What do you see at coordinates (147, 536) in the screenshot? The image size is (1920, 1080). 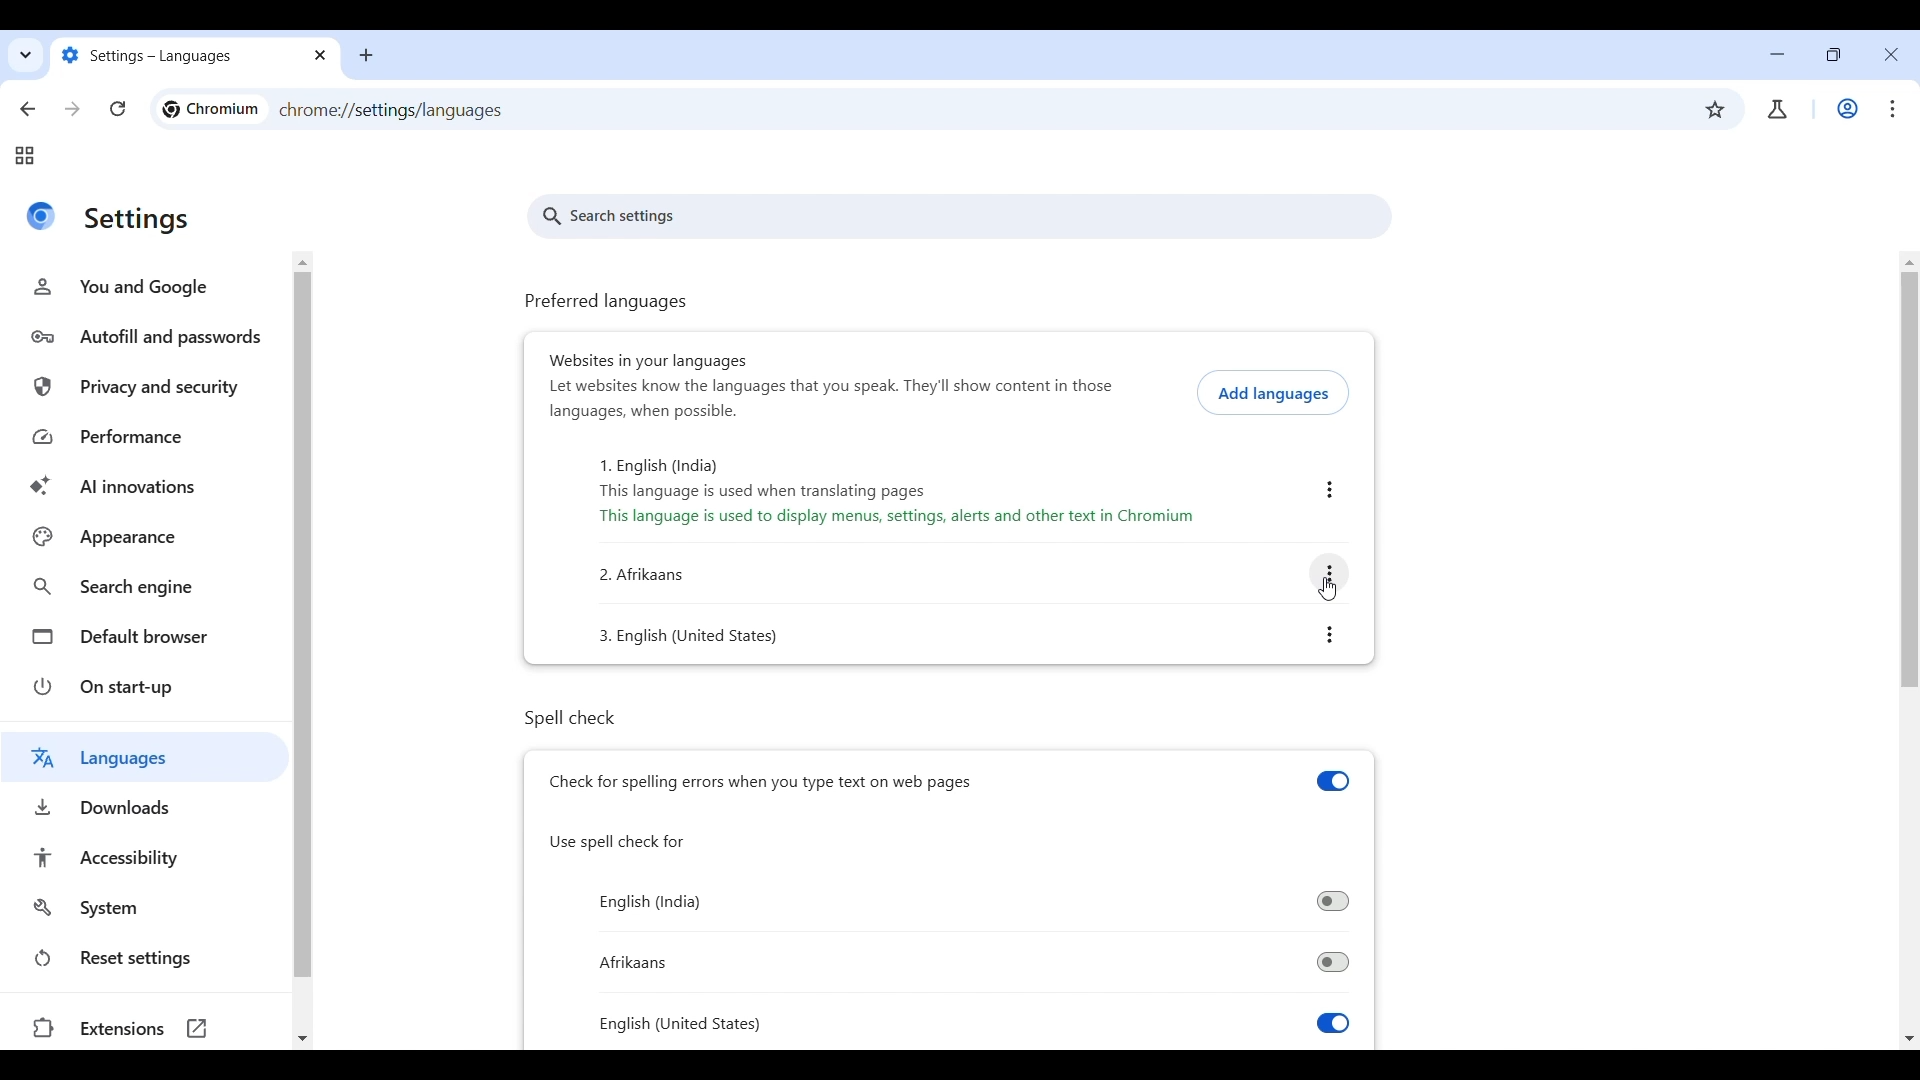 I see `Appearance` at bounding box center [147, 536].